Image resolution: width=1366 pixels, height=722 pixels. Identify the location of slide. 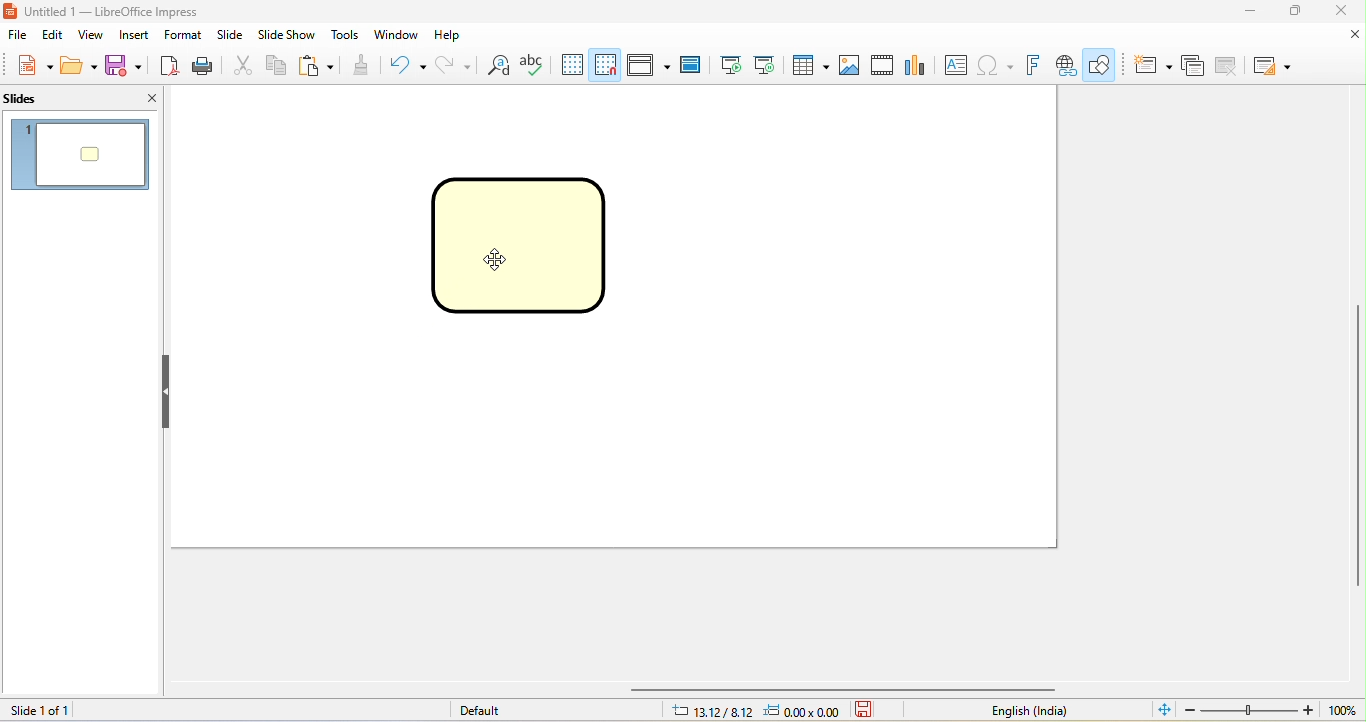
(232, 33).